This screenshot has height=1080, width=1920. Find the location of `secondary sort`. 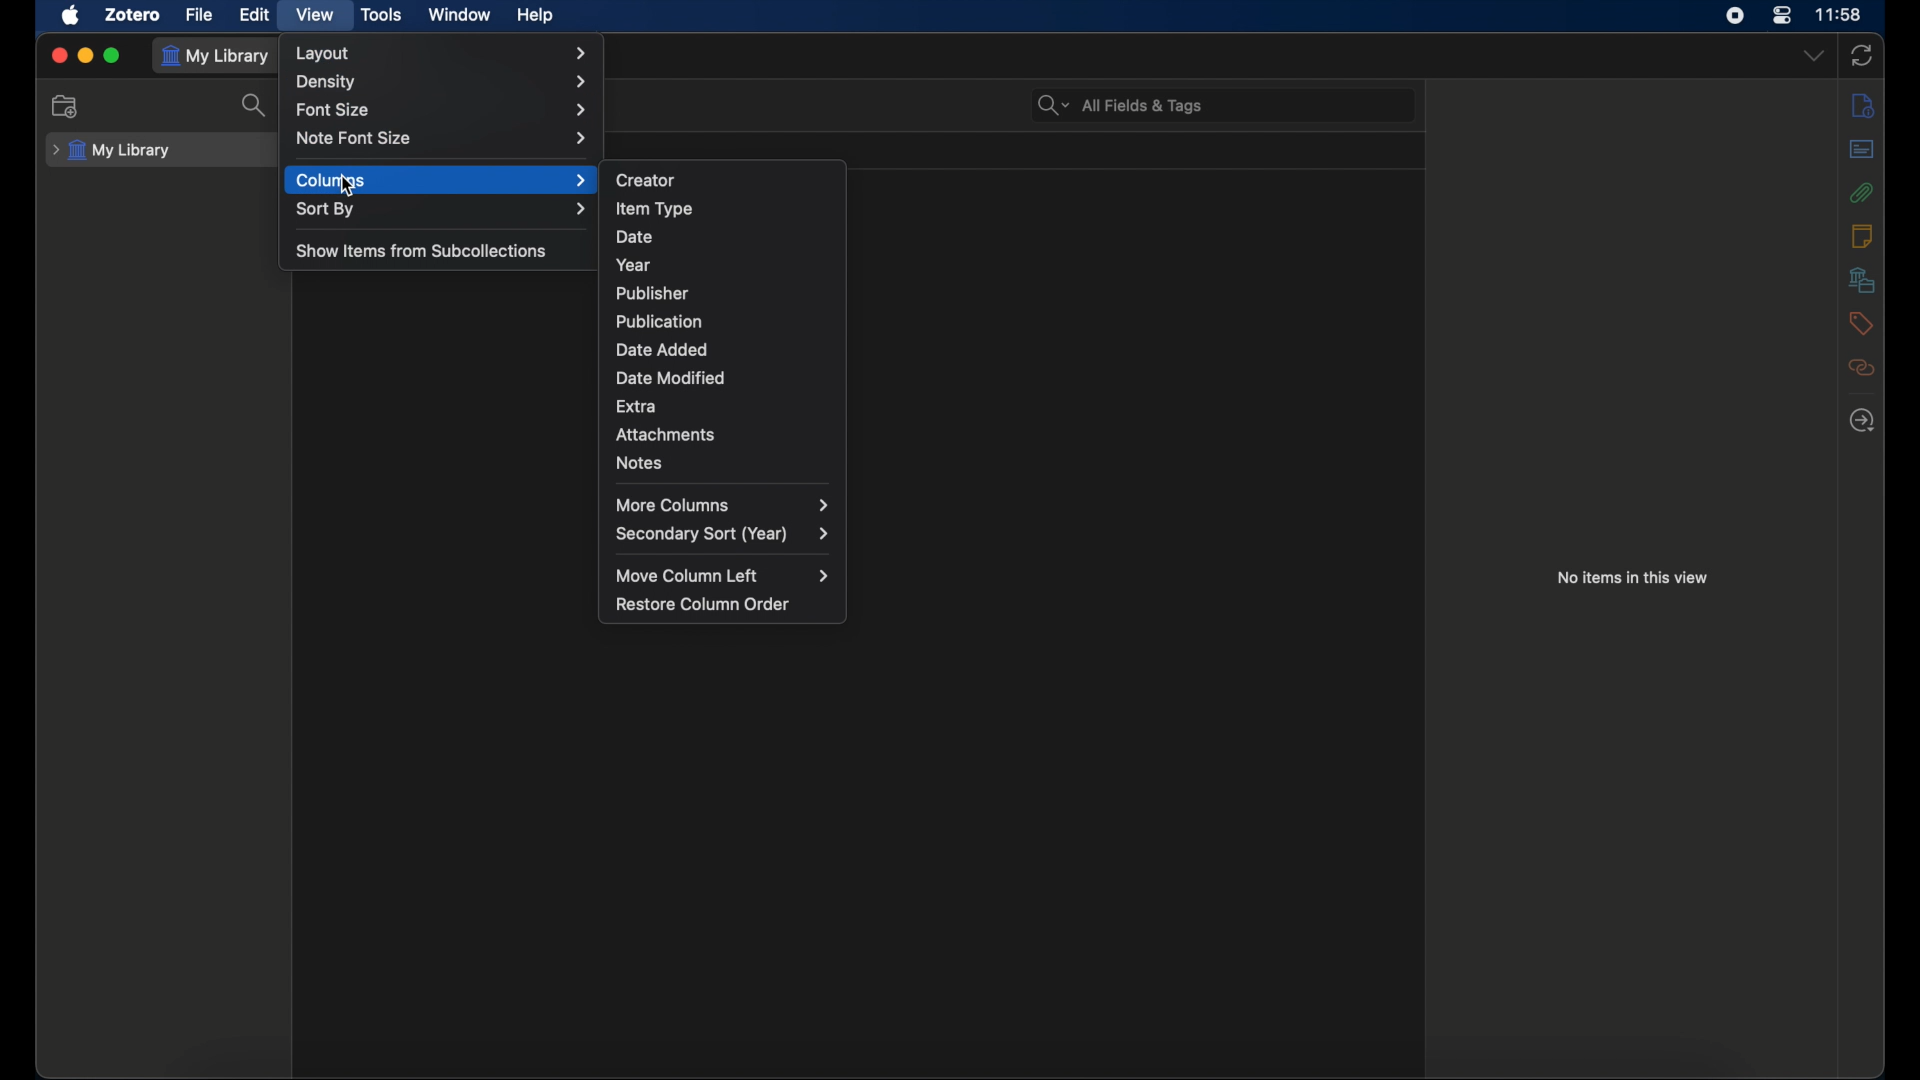

secondary sort is located at coordinates (721, 533).